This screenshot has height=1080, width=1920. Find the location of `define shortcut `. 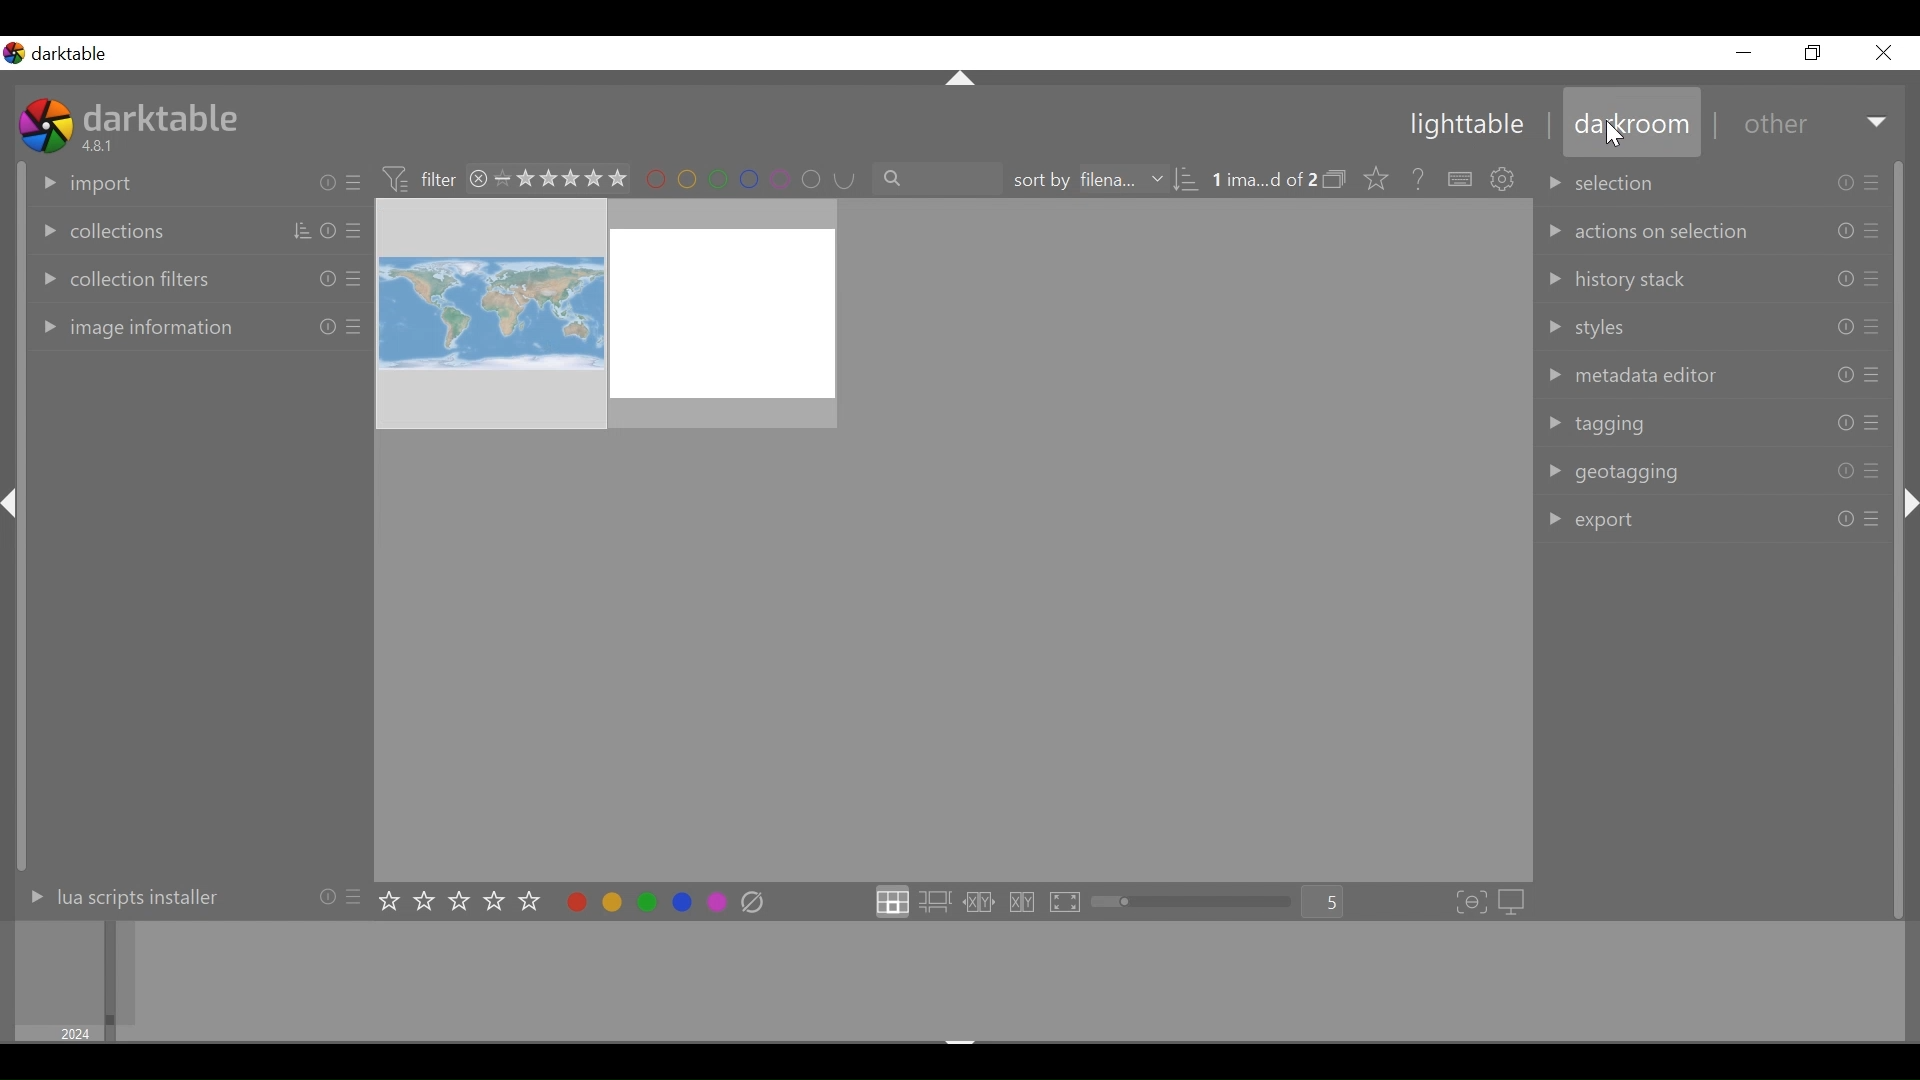

define shortcut  is located at coordinates (1457, 179).